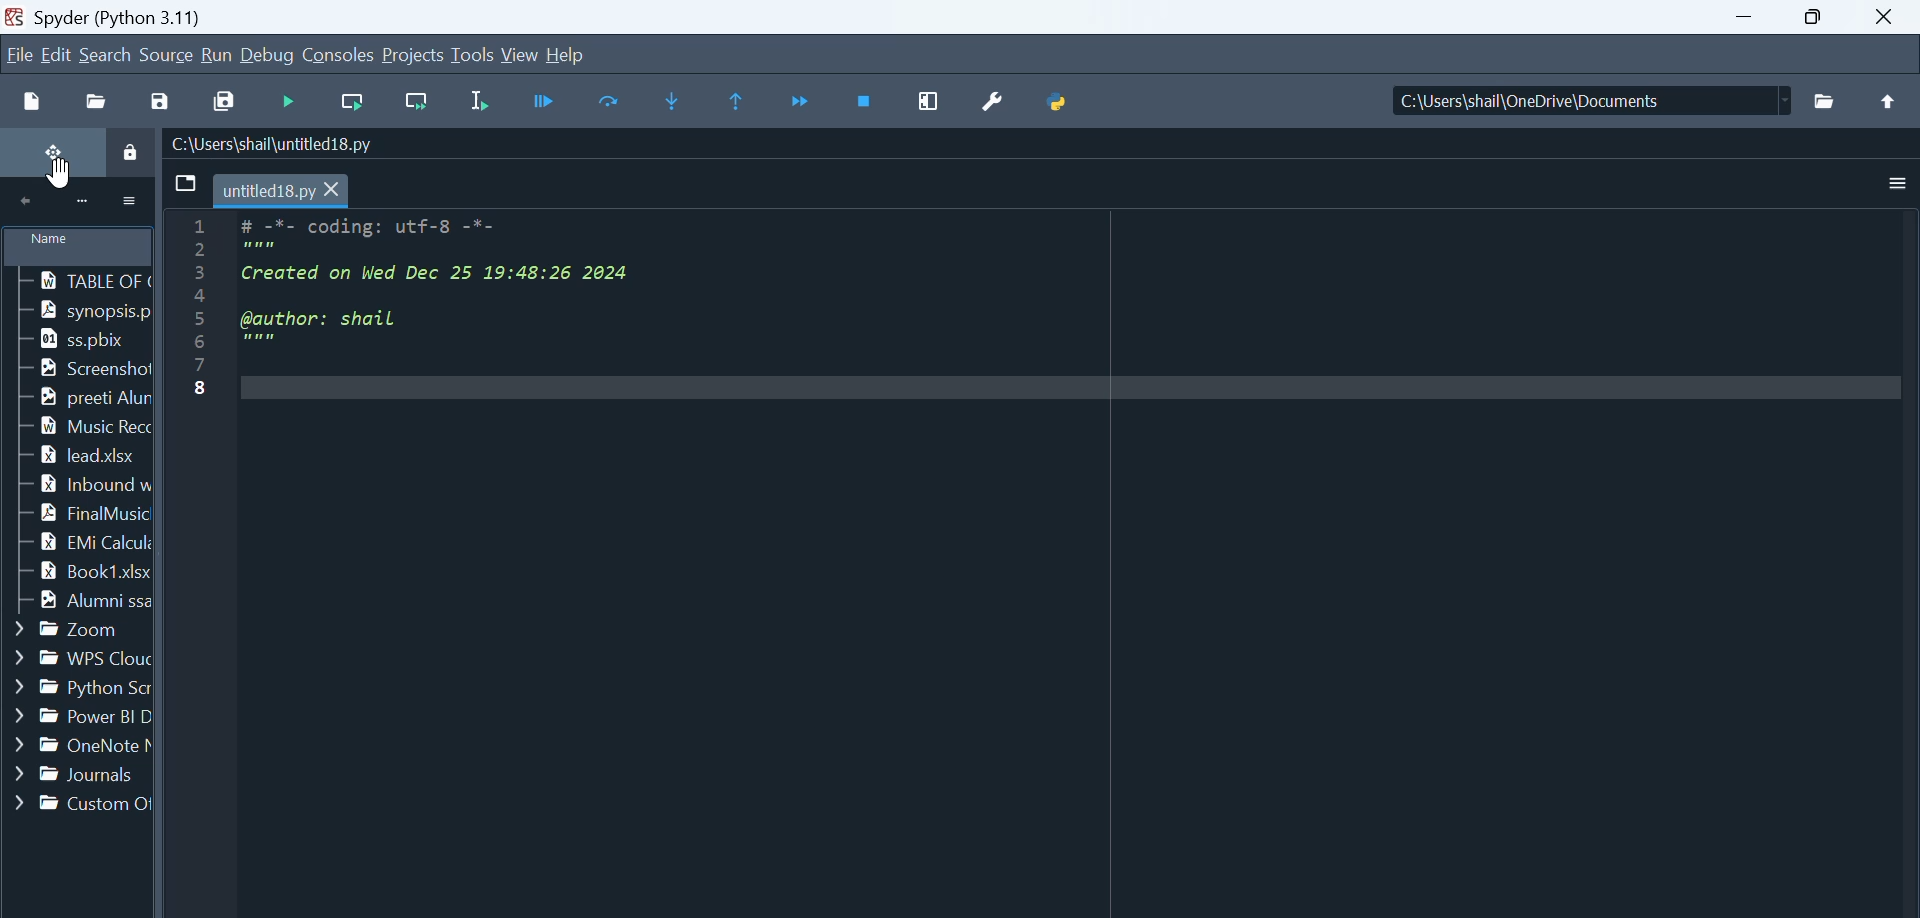 This screenshot has height=918, width=1920. I want to click on Journals, so click(78, 777).